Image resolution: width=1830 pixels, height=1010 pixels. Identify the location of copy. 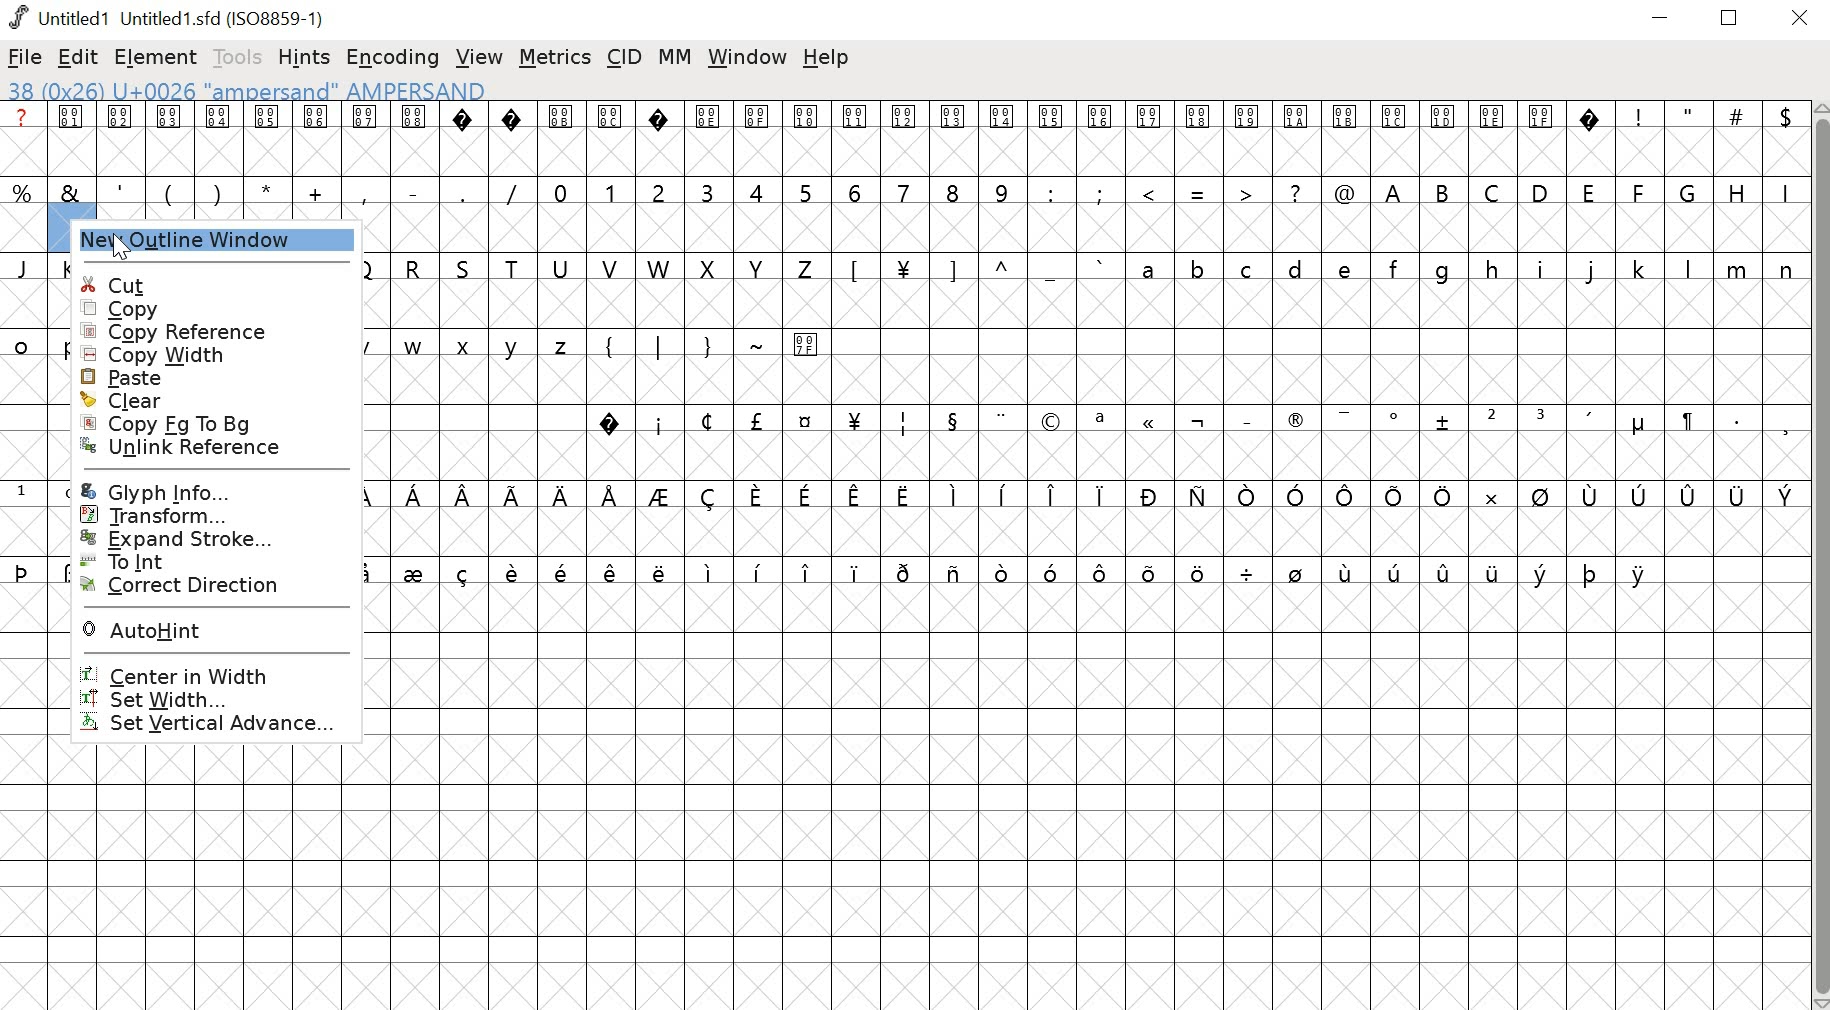
(205, 308).